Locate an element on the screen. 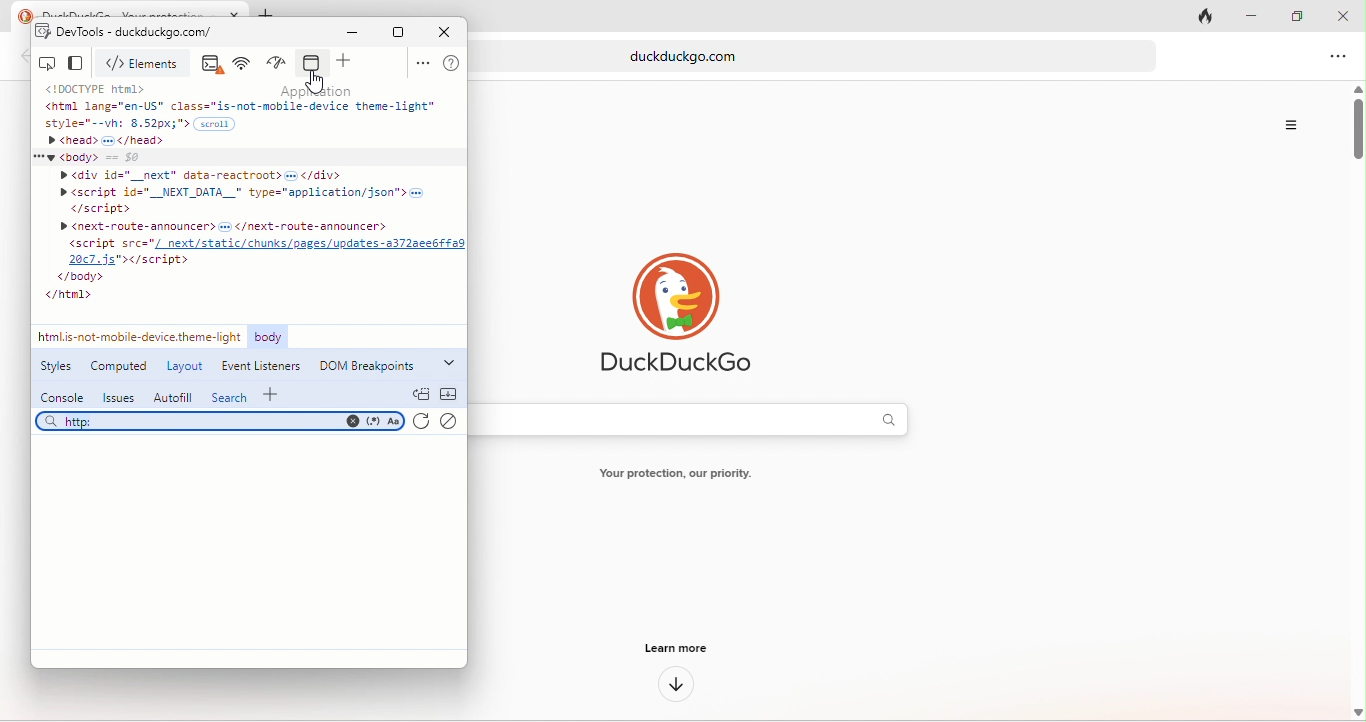 This screenshot has height=722, width=1366. layout is located at coordinates (183, 367).